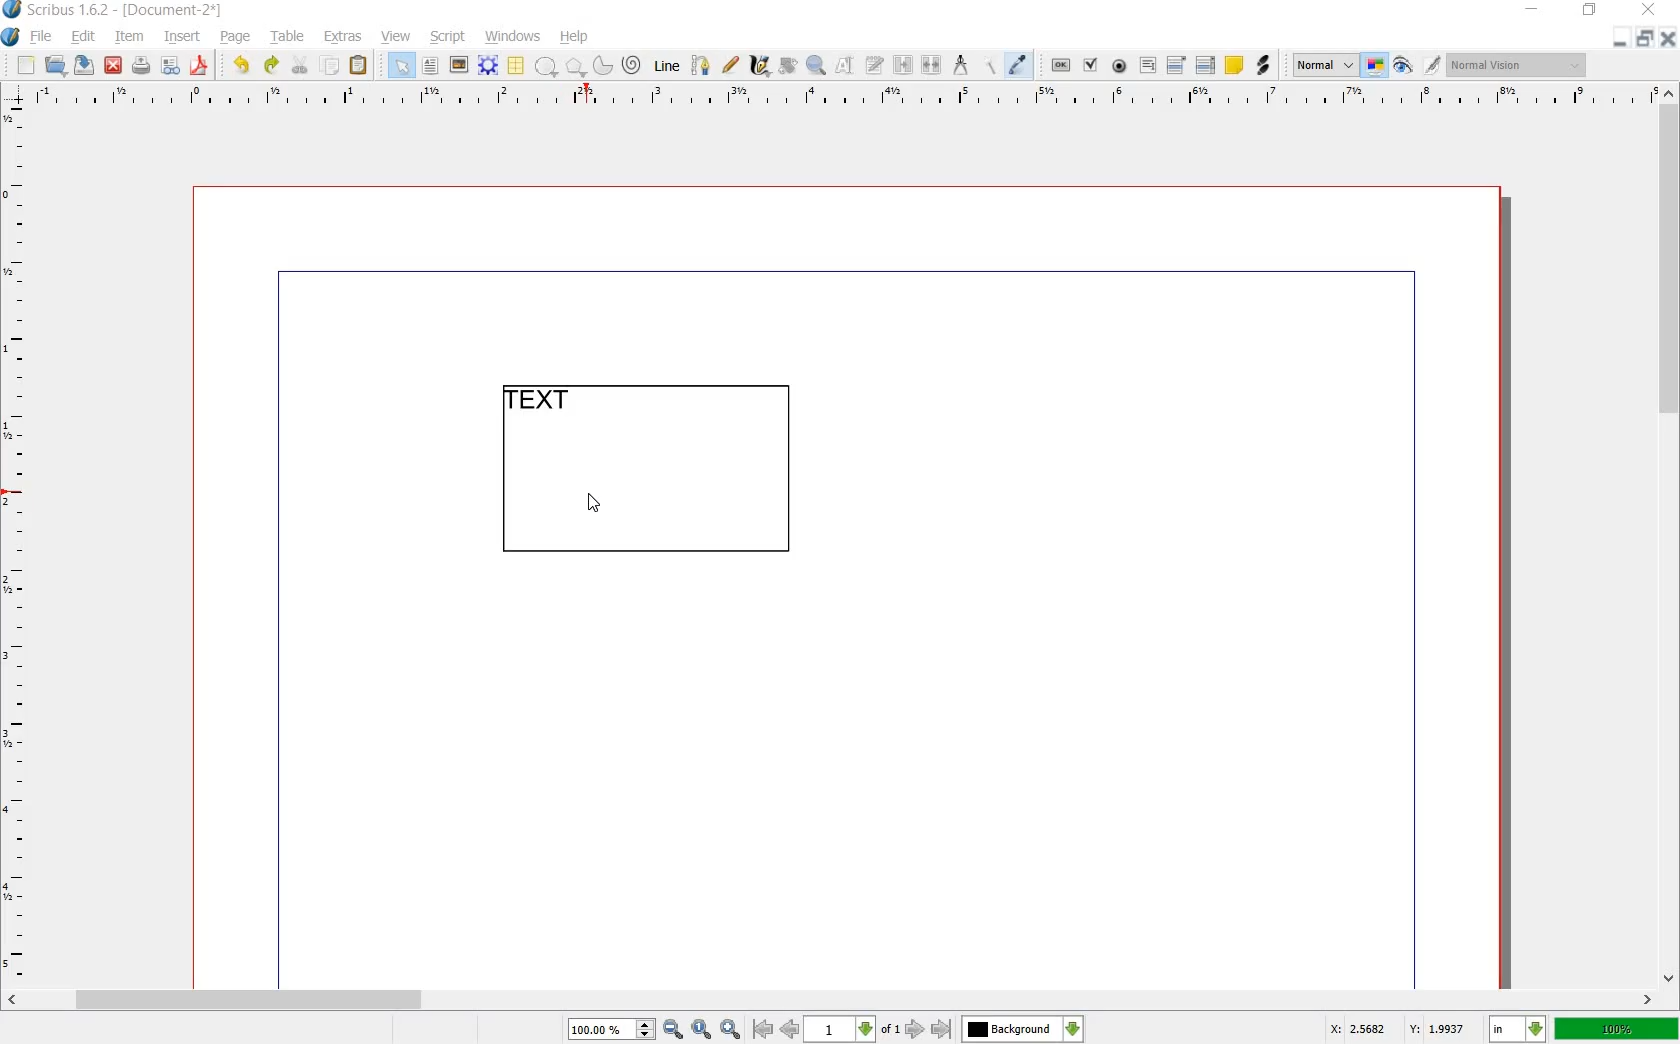  Describe the element at coordinates (1590, 13) in the screenshot. I see `restore` at that location.